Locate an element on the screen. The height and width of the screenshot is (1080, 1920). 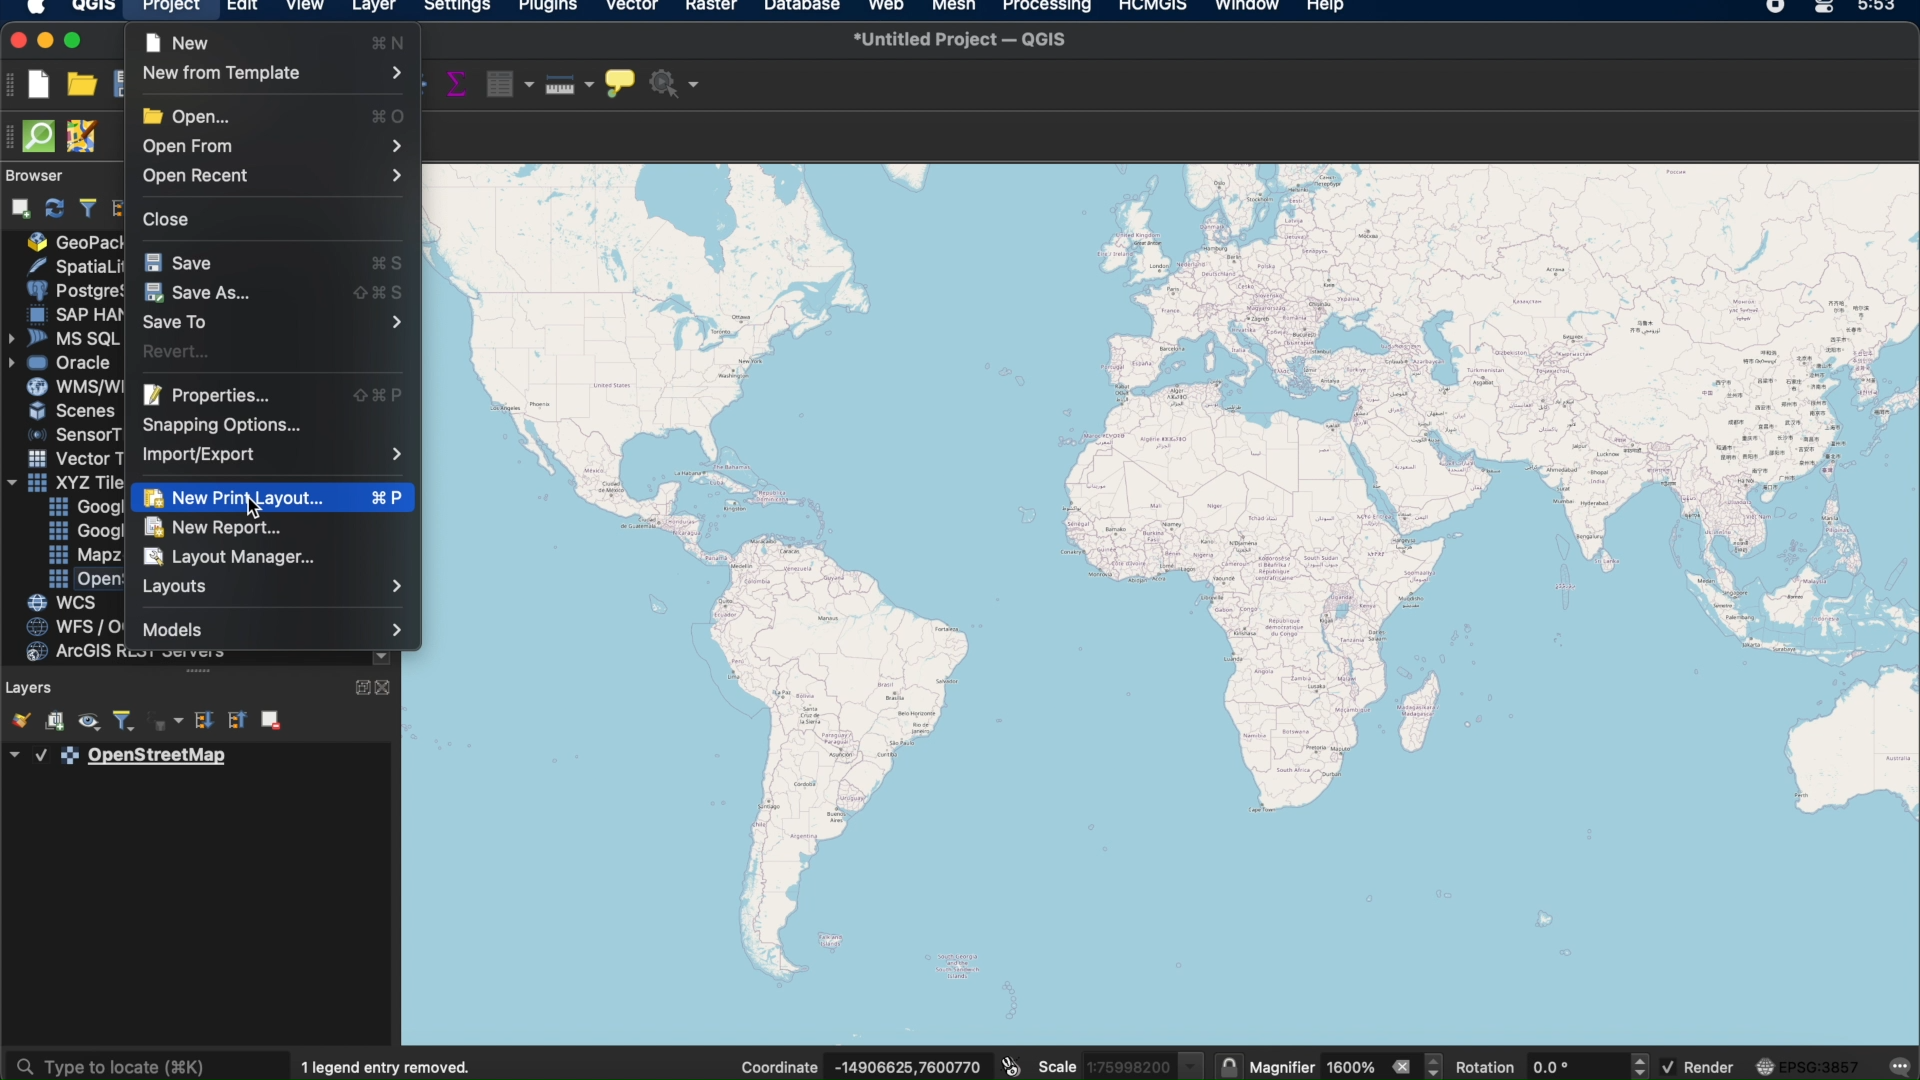
Open From  is located at coordinates (274, 146).